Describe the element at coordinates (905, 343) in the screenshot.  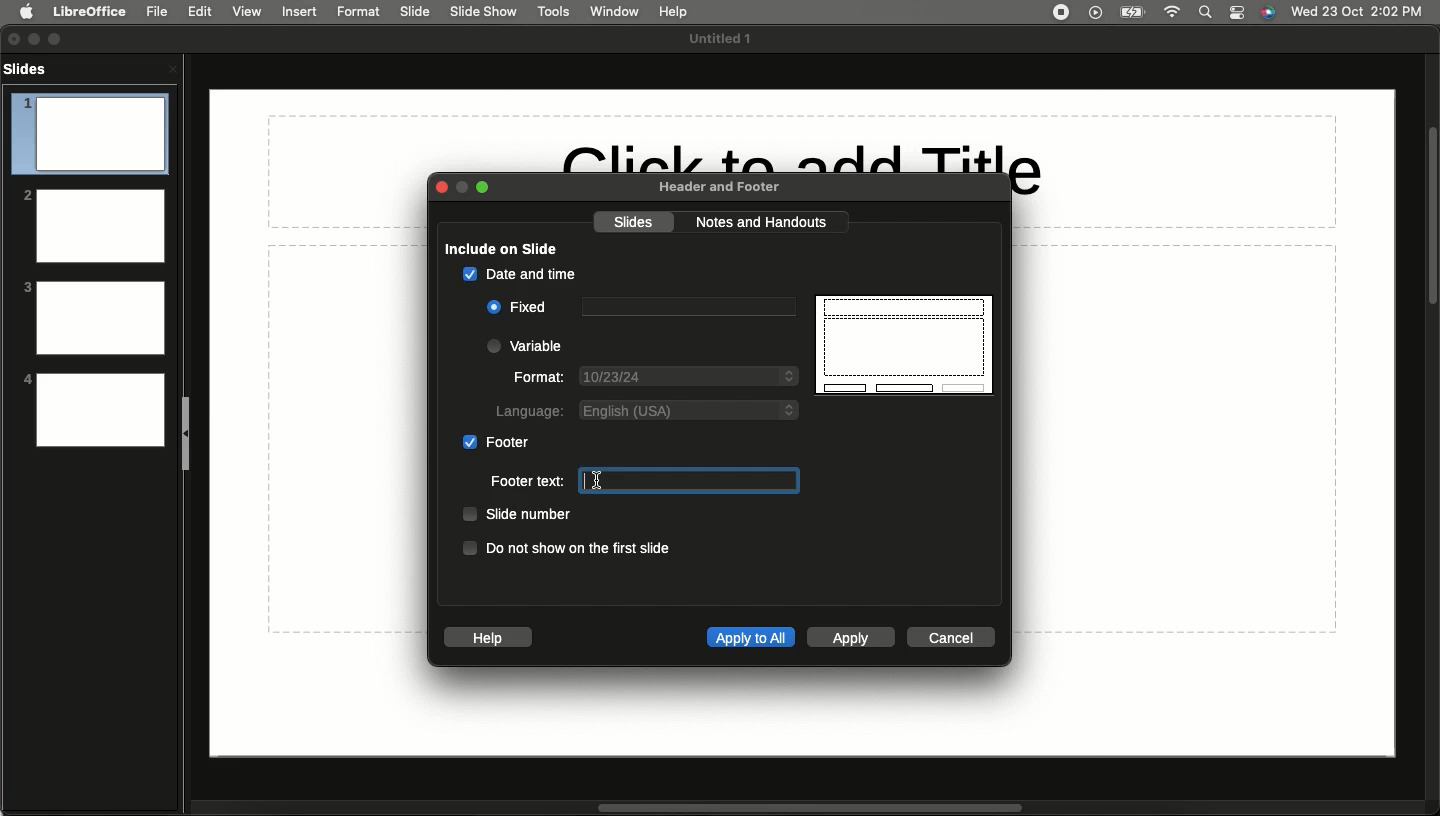
I see `Display` at that location.